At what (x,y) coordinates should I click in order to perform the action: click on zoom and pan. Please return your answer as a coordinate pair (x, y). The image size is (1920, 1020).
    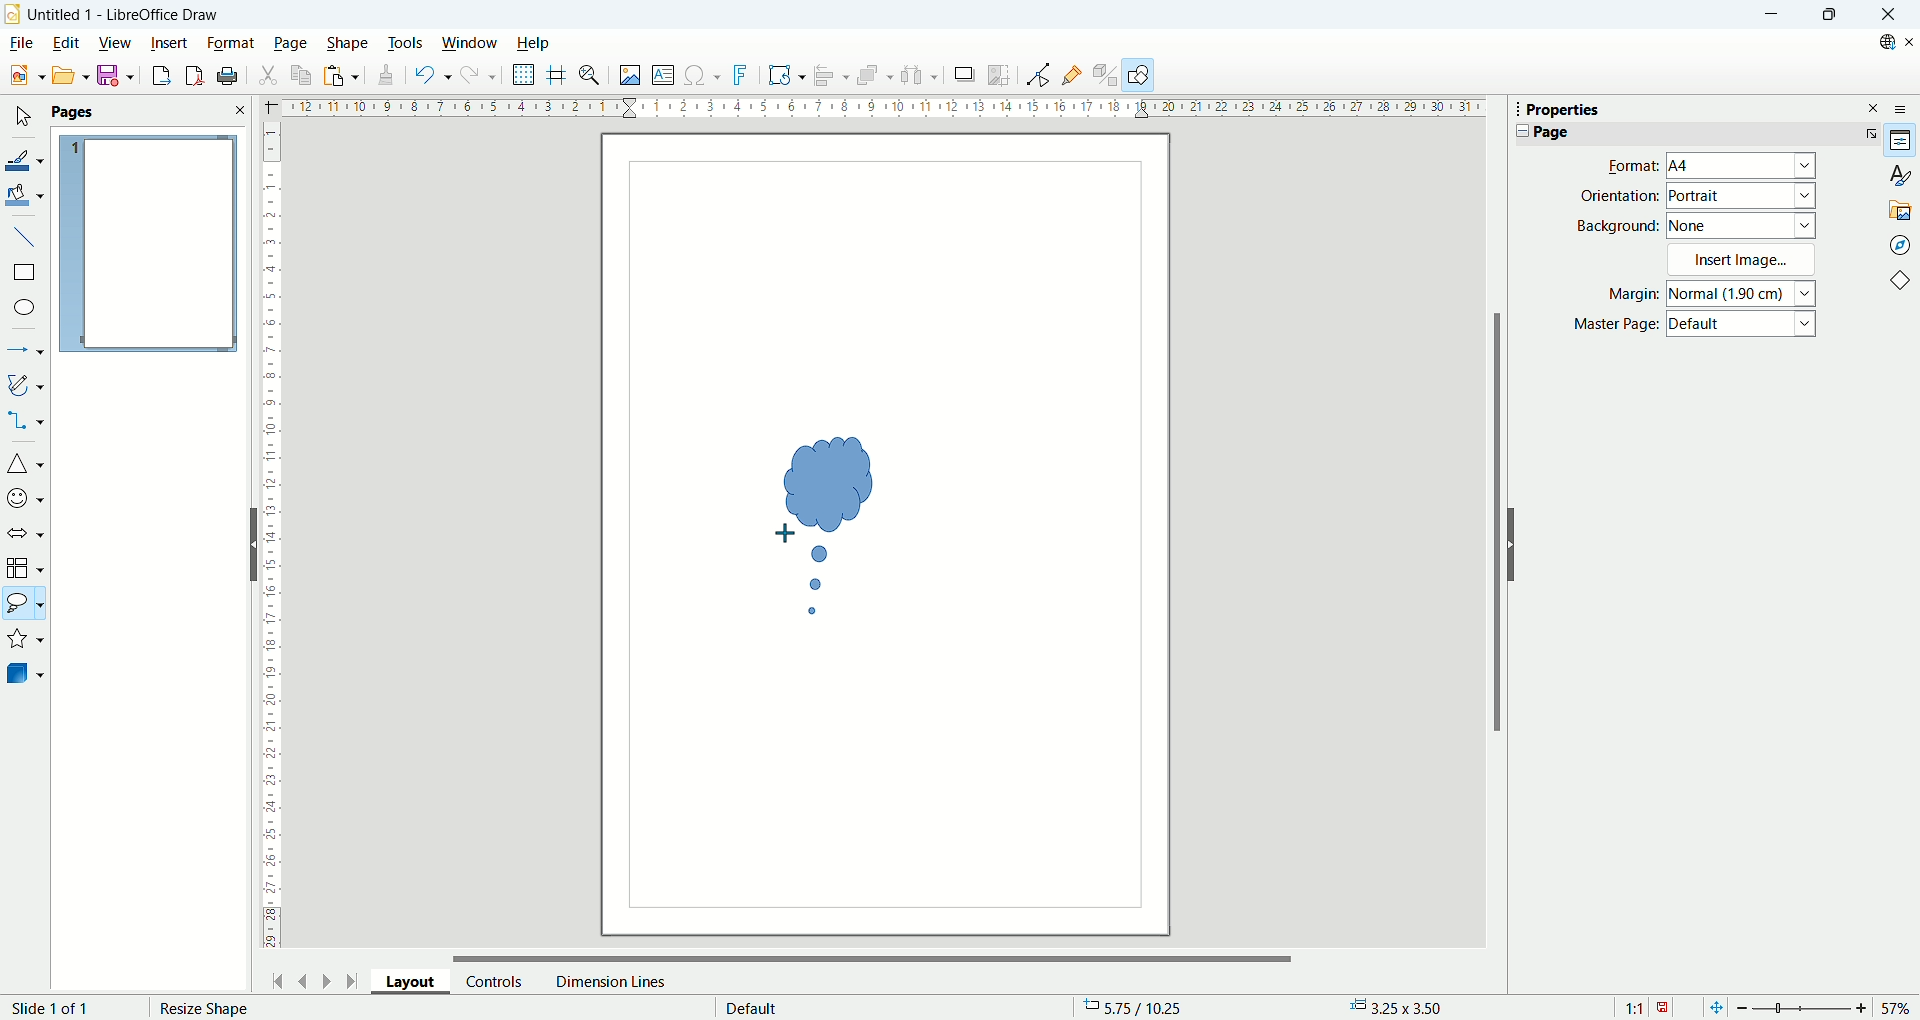
    Looking at the image, I should click on (591, 77).